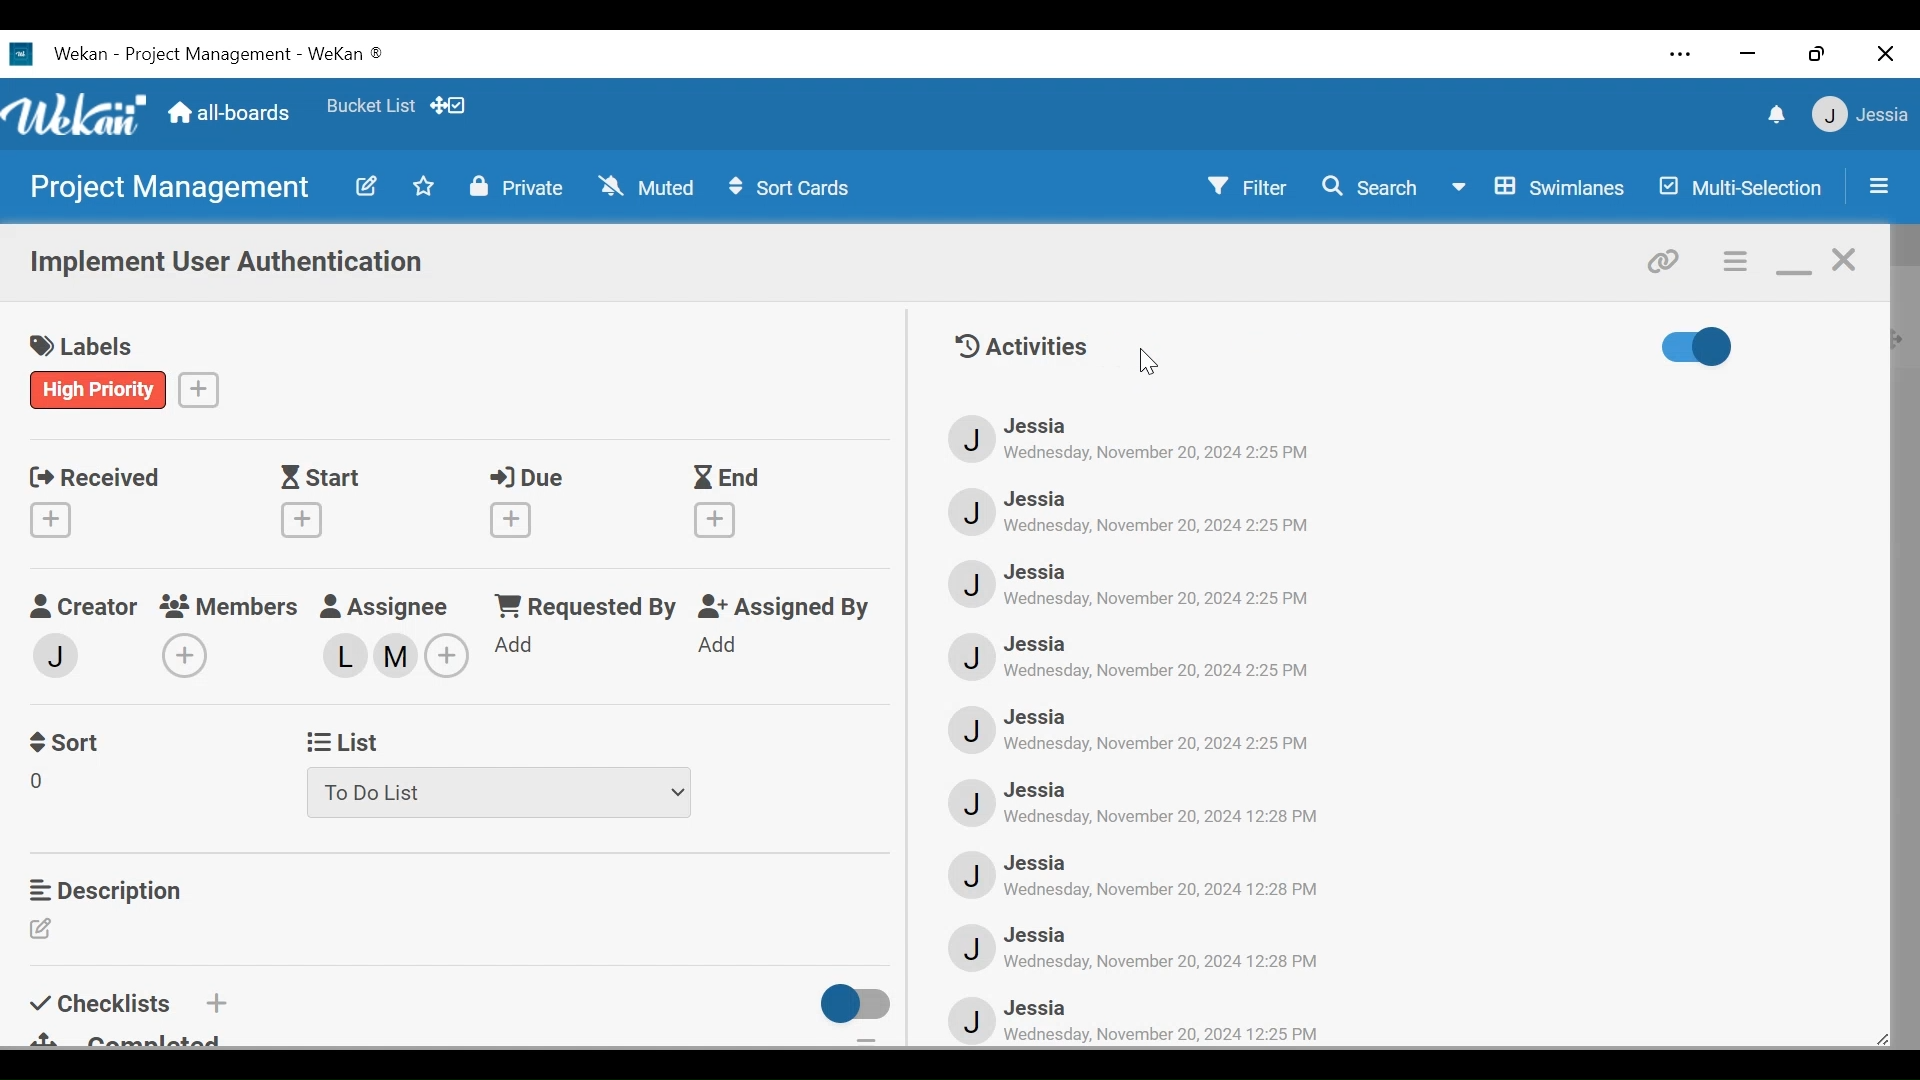  I want to click on Card Name, so click(227, 263).